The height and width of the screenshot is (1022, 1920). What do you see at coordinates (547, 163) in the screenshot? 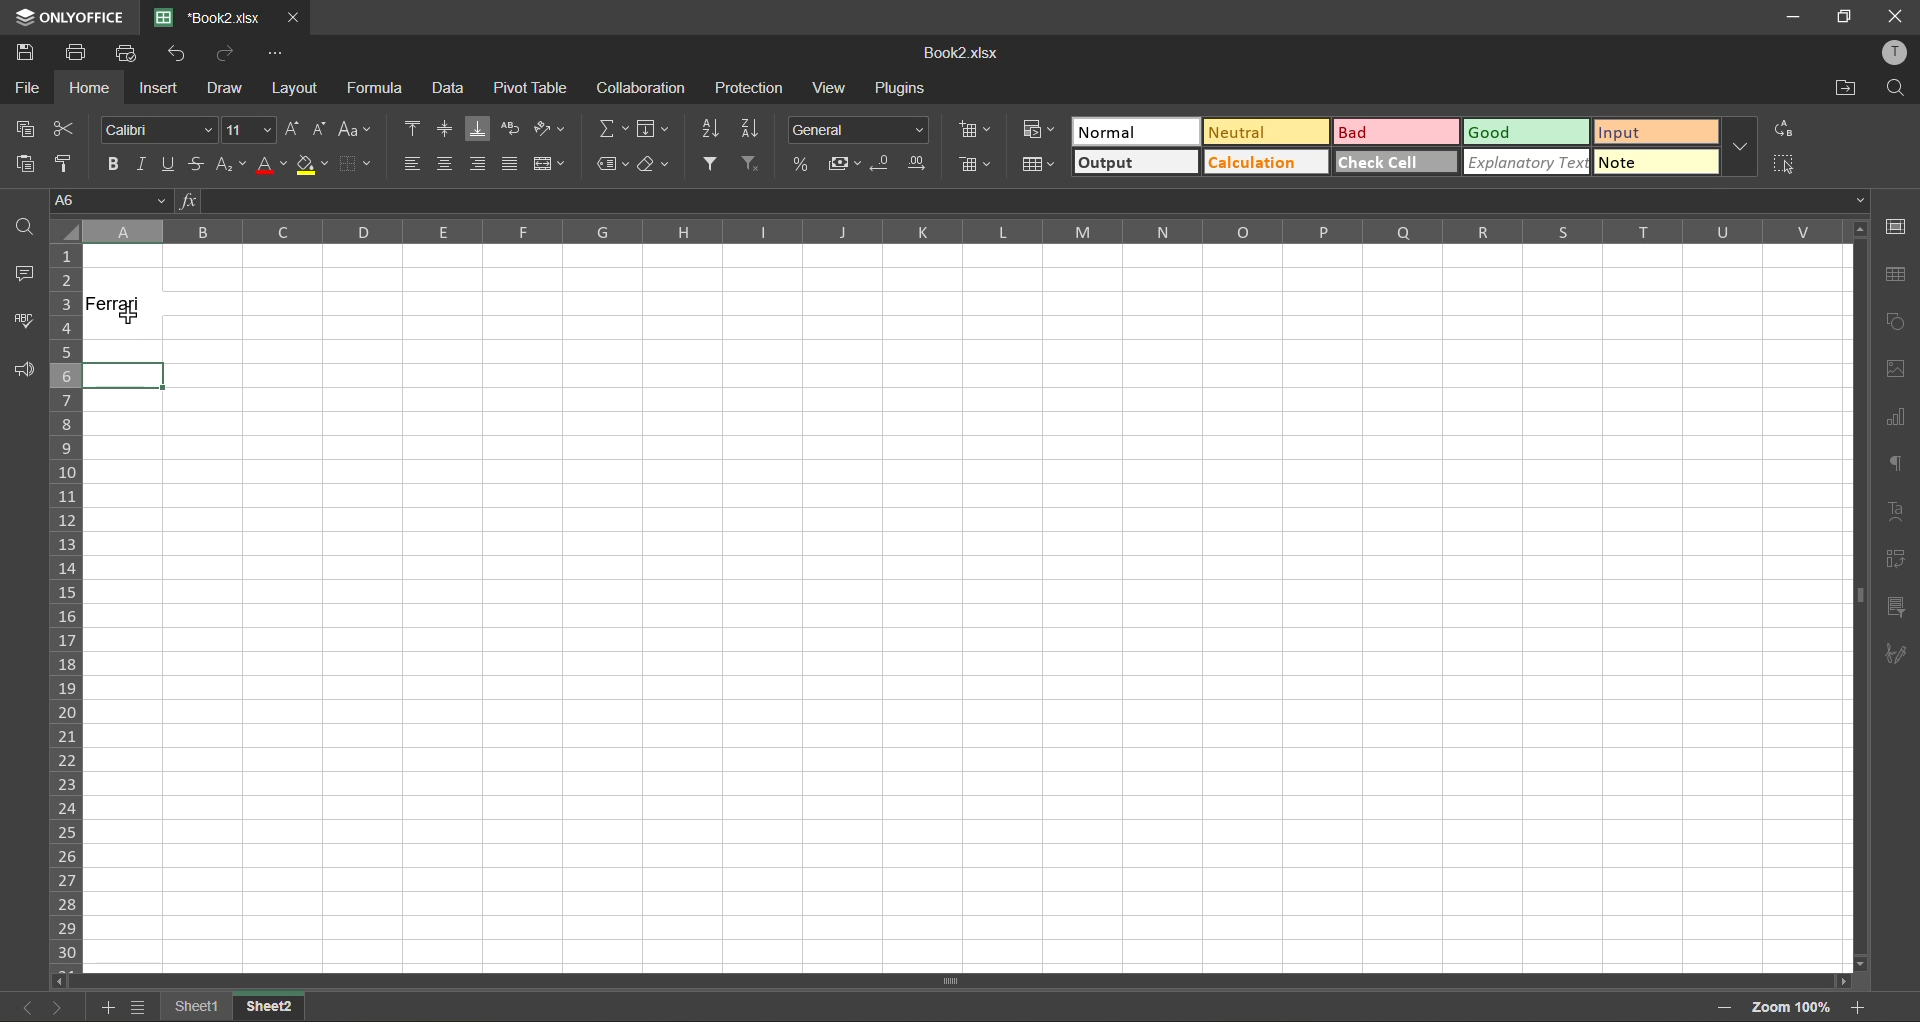
I see `merge and center` at bounding box center [547, 163].